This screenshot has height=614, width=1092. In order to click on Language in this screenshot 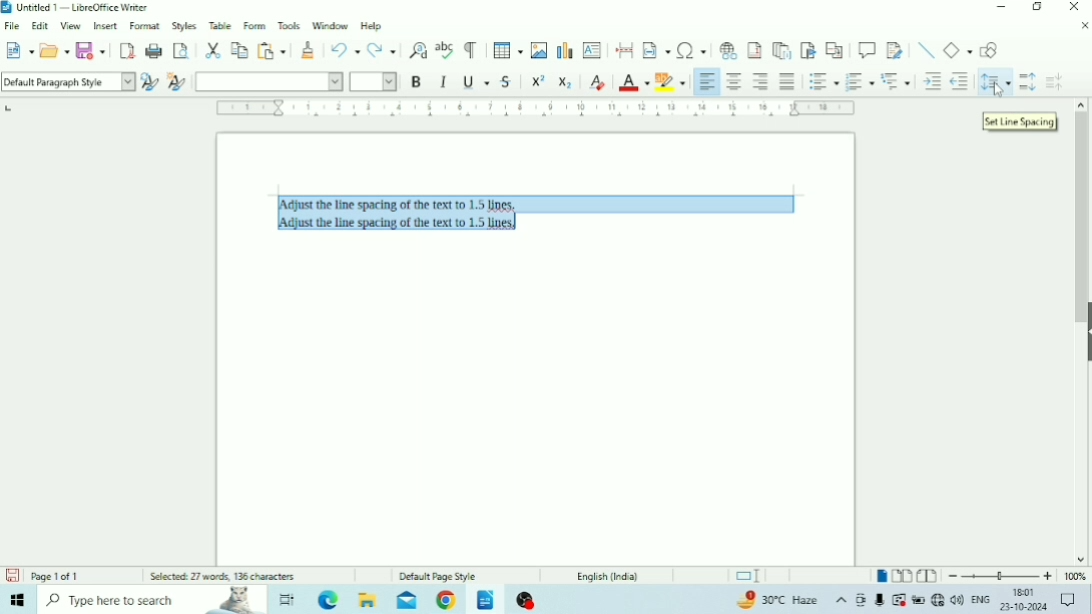, I will do `click(608, 576)`.